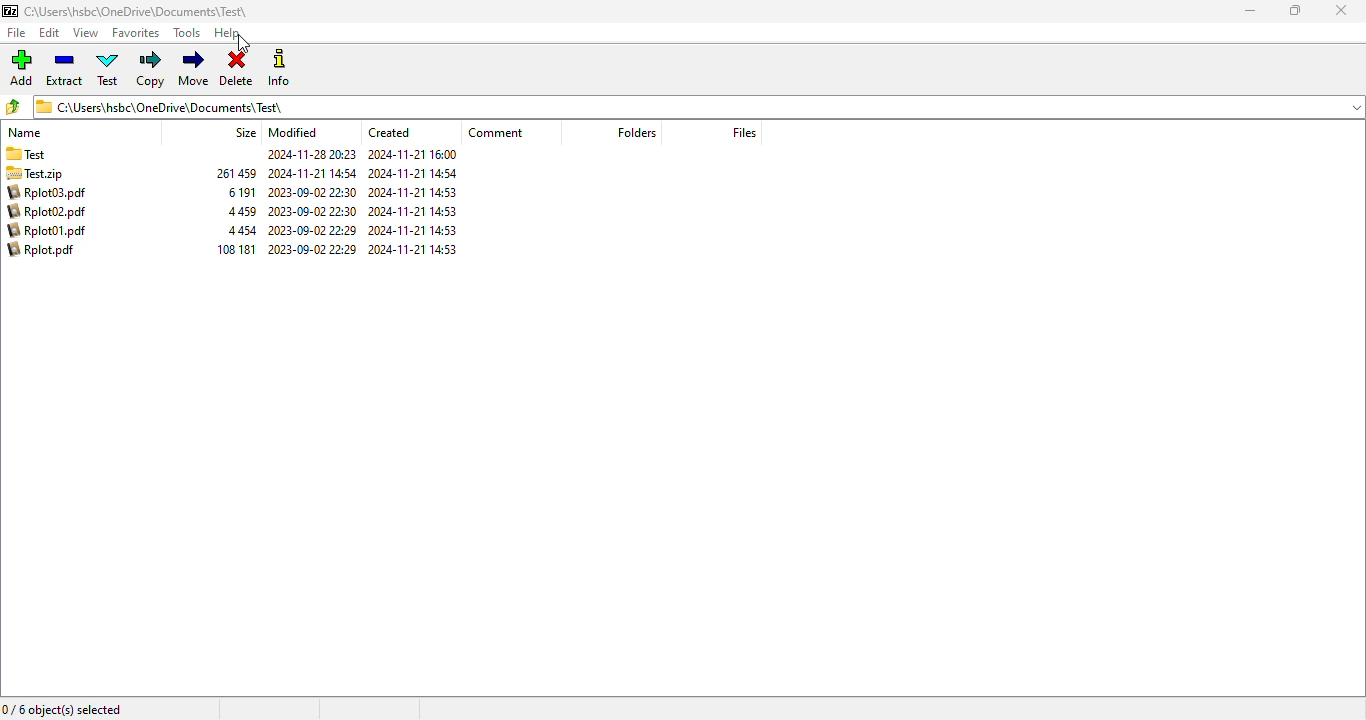 This screenshot has height=720, width=1366. Describe the element at coordinates (1357, 107) in the screenshot. I see `drop down` at that location.